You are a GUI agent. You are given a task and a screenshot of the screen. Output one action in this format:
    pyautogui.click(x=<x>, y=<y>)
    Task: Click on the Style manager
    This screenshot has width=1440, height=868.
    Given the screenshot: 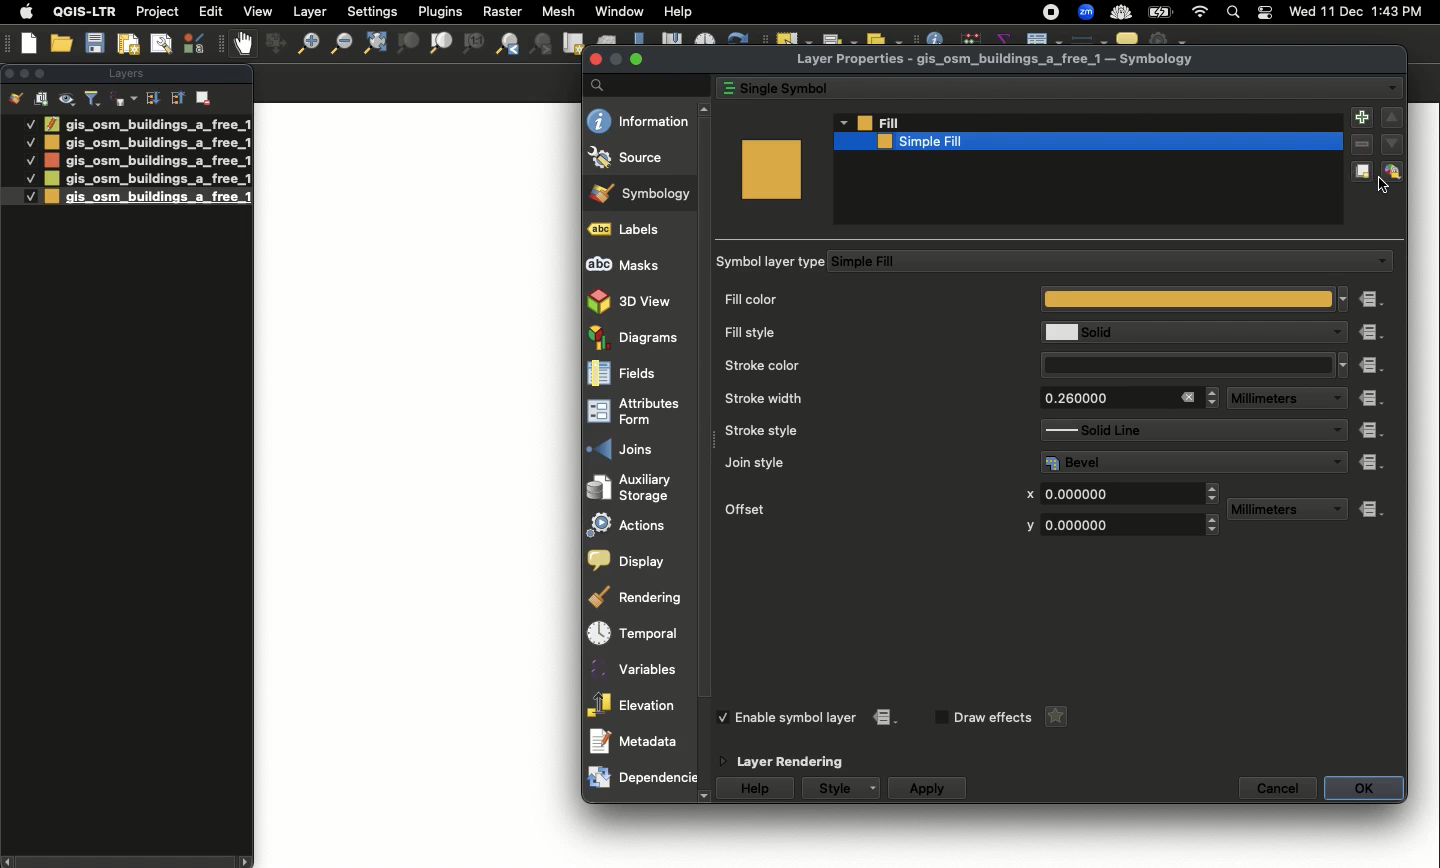 What is the action you would take?
    pyautogui.click(x=273, y=44)
    